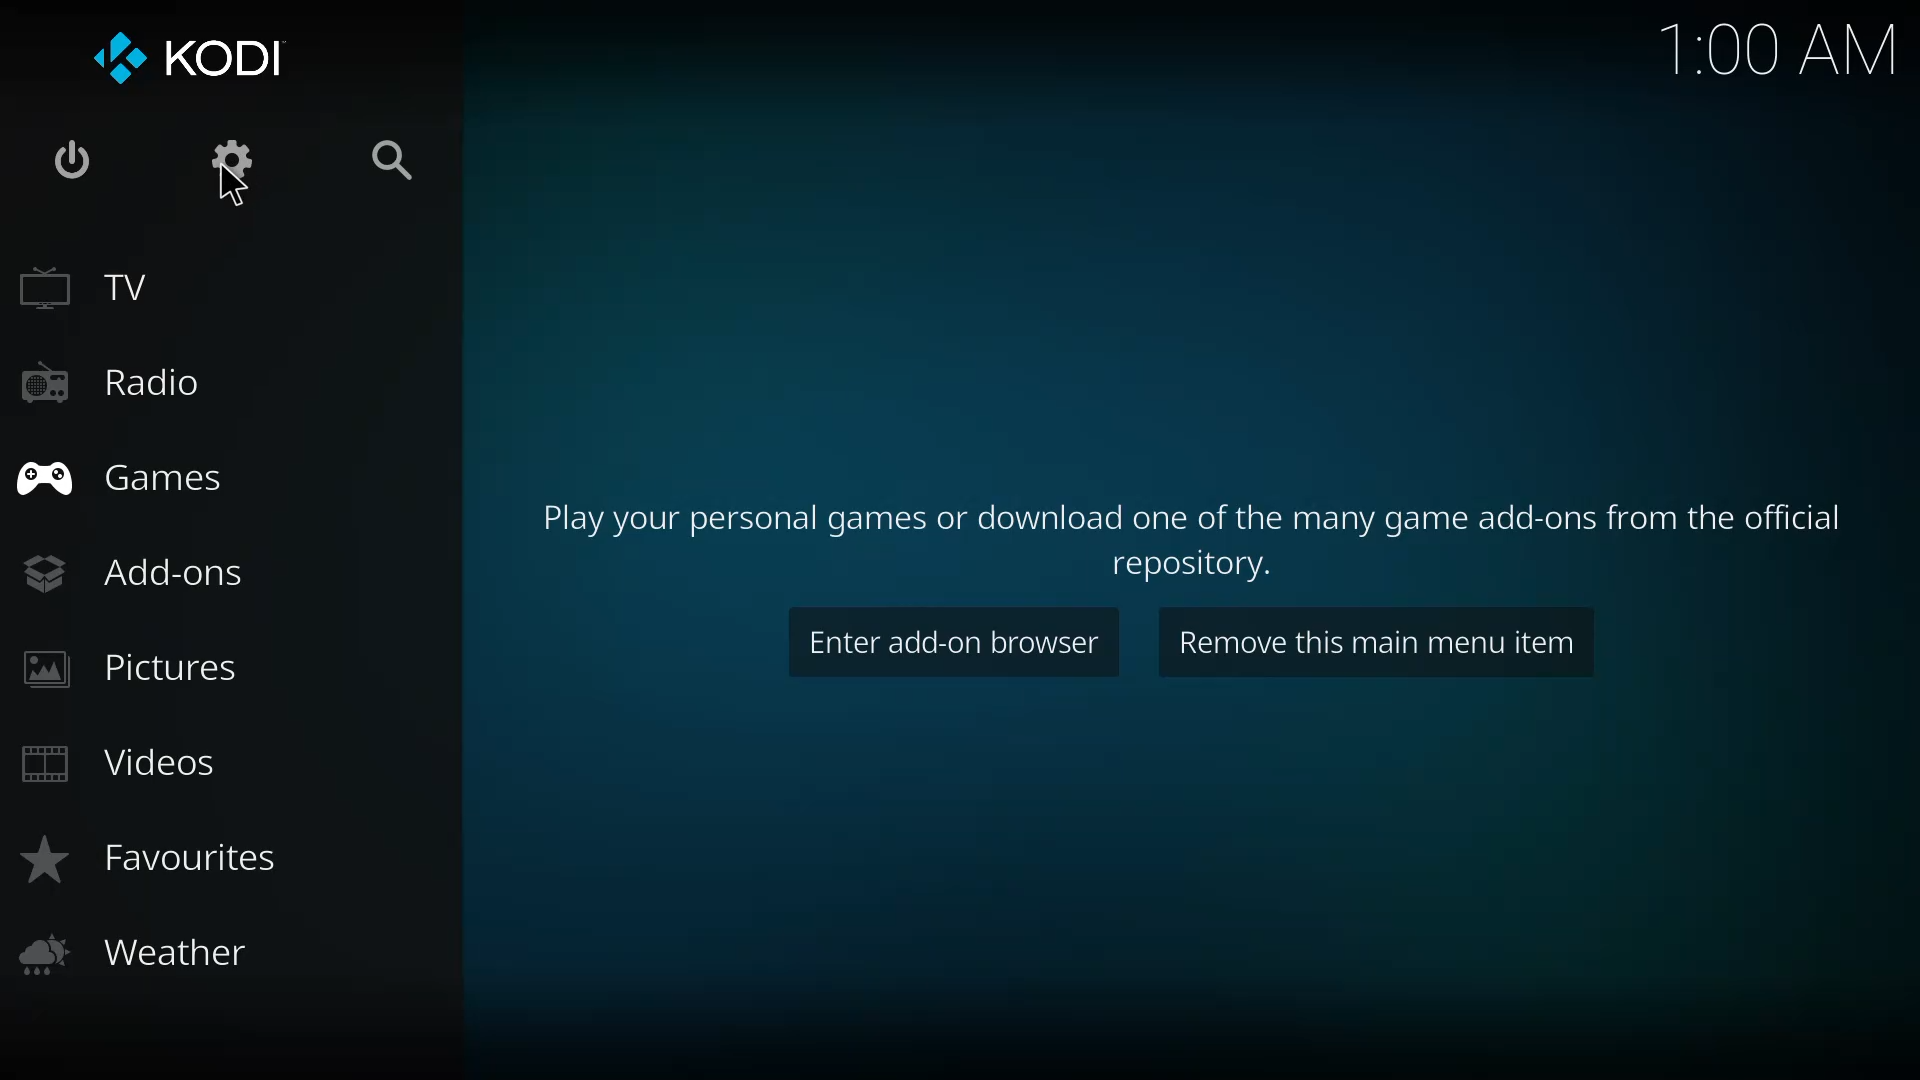 Image resolution: width=1920 pixels, height=1080 pixels. I want to click on kodi, so click(193, 57).